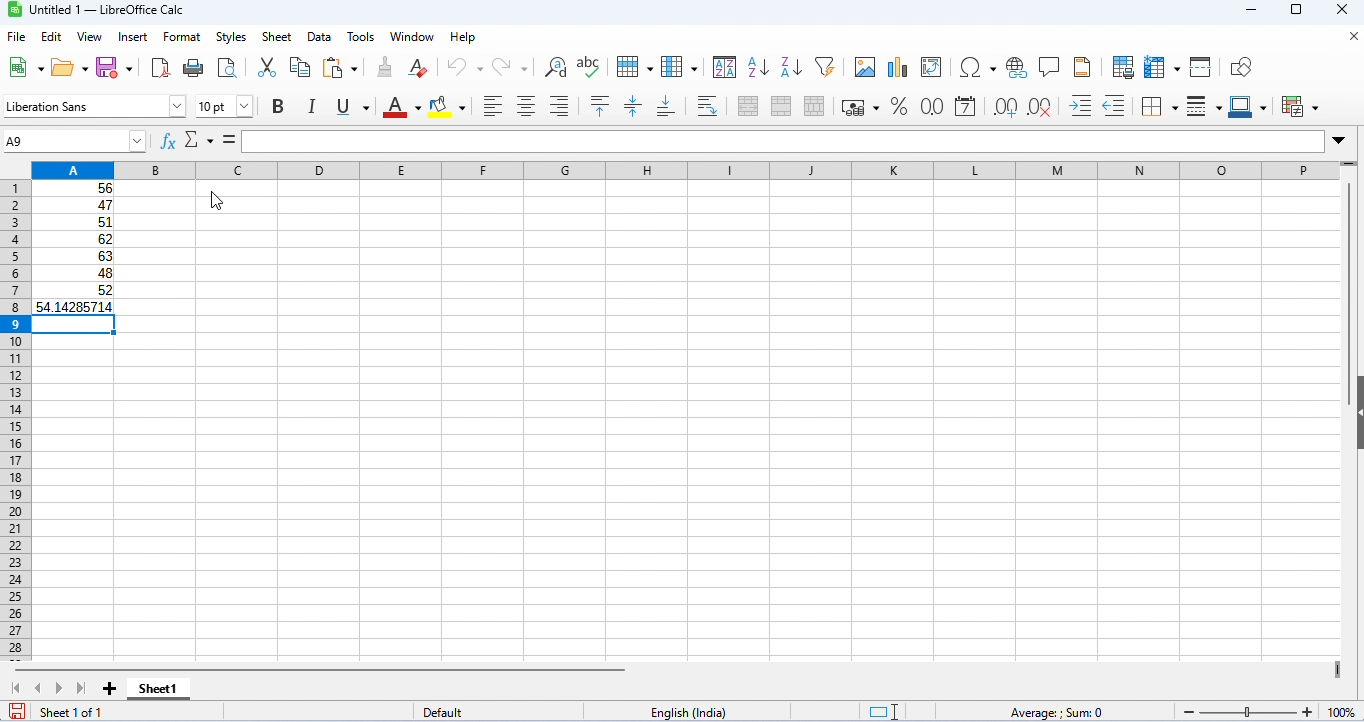 The image size is (1364, 722). Describe the element at coordinates (1115, 106) in the screenshot. I see `decrease indent` at that location.